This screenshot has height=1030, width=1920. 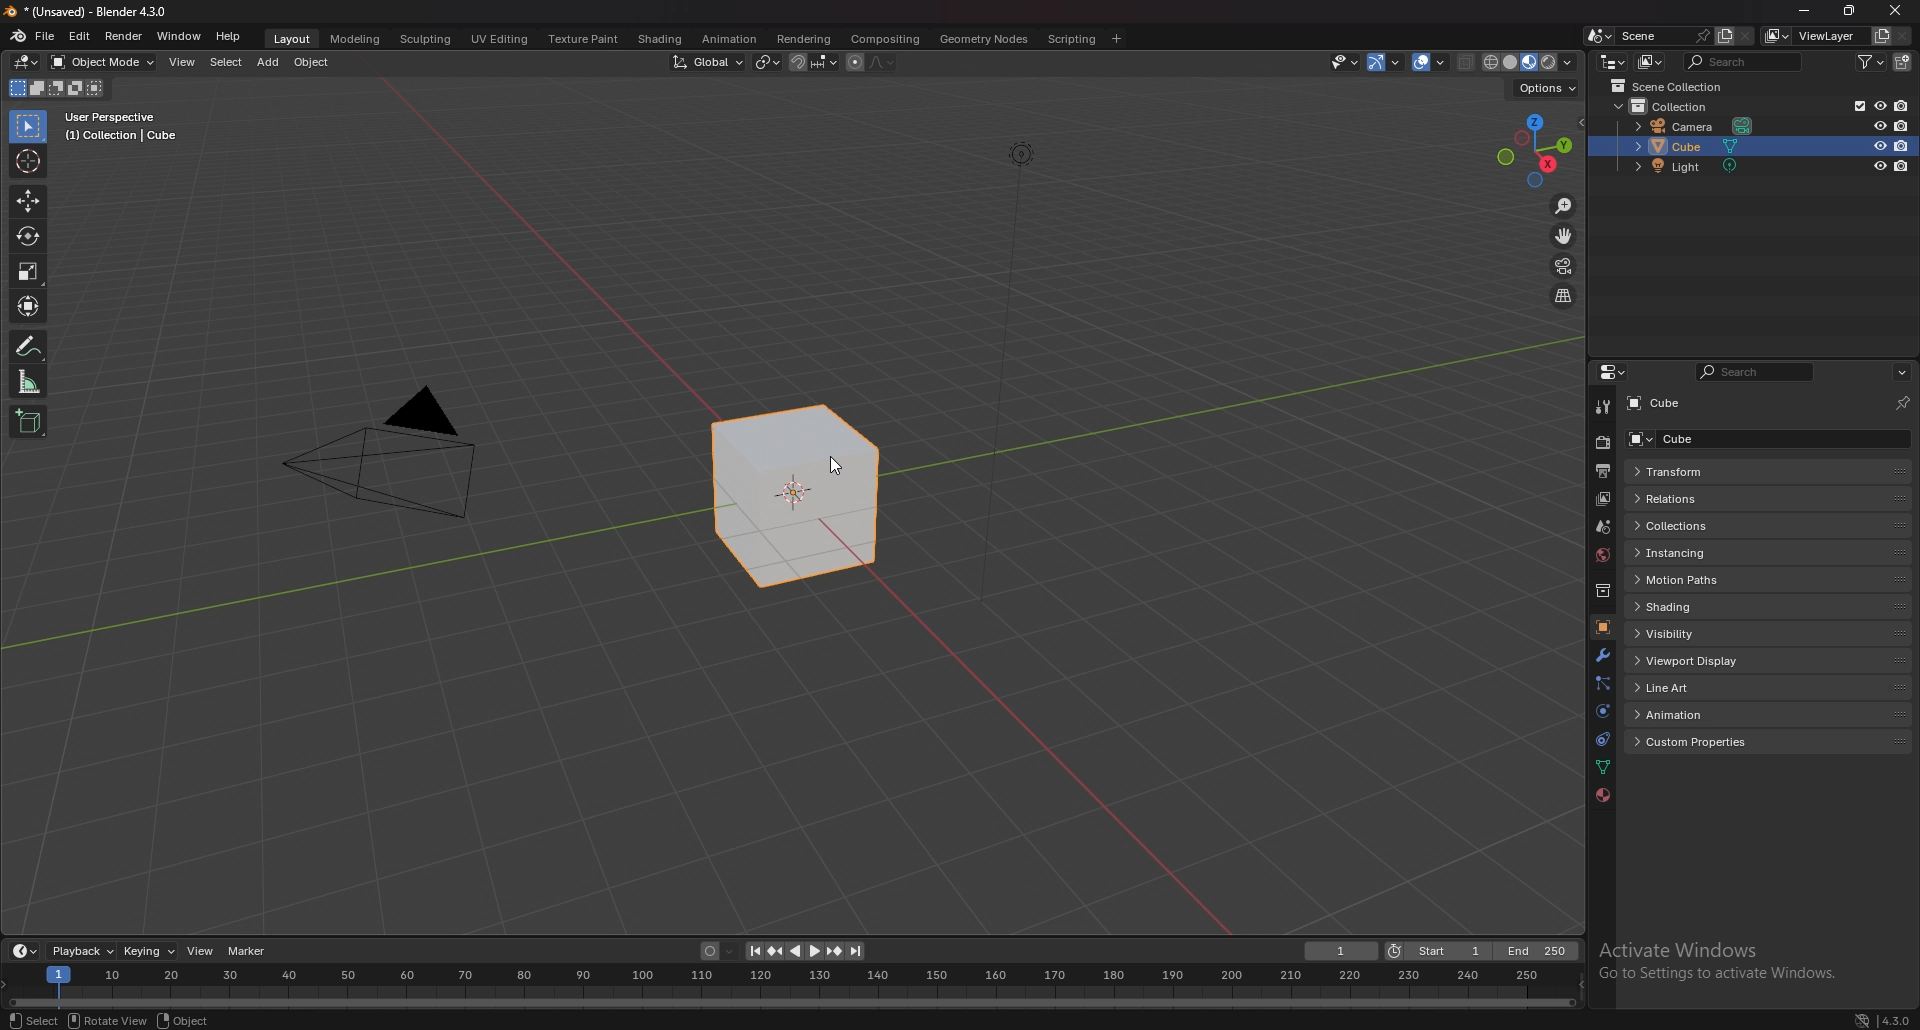 I want to click on line art, so click(x=1697, y=689).